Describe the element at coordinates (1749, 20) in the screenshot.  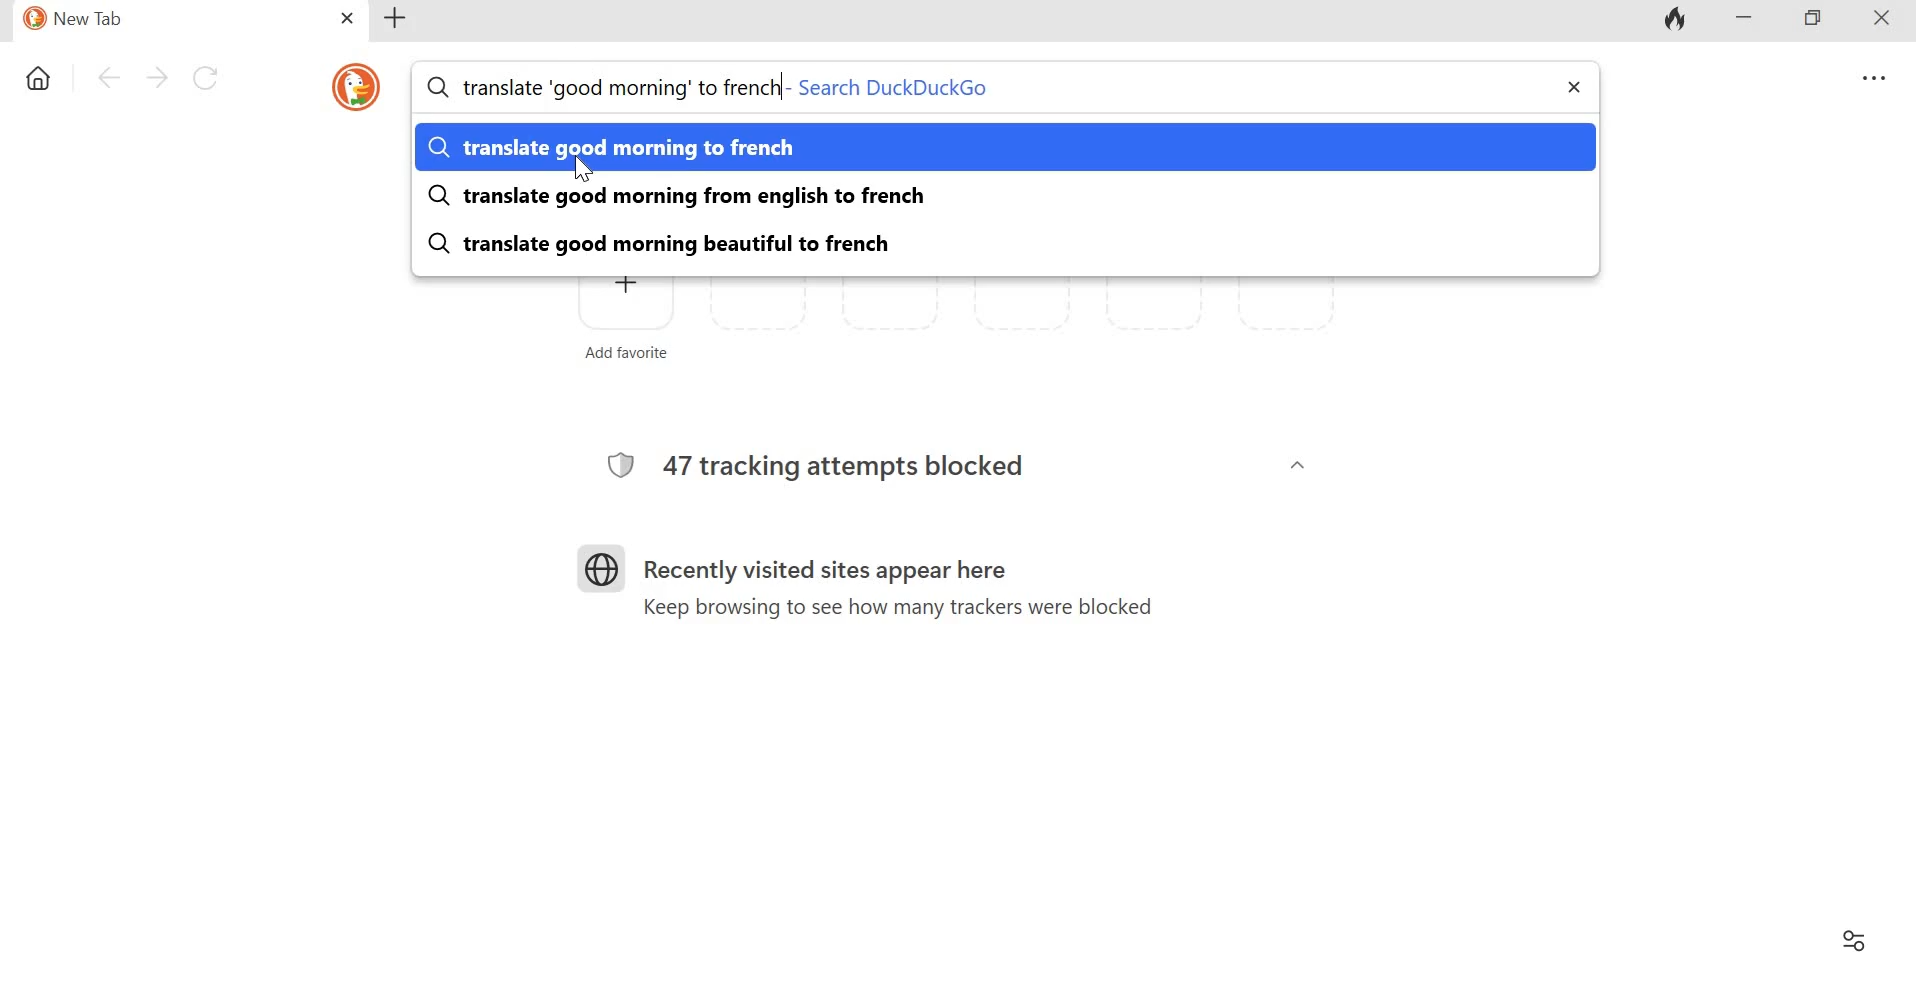
I see `Minimize` at that location.